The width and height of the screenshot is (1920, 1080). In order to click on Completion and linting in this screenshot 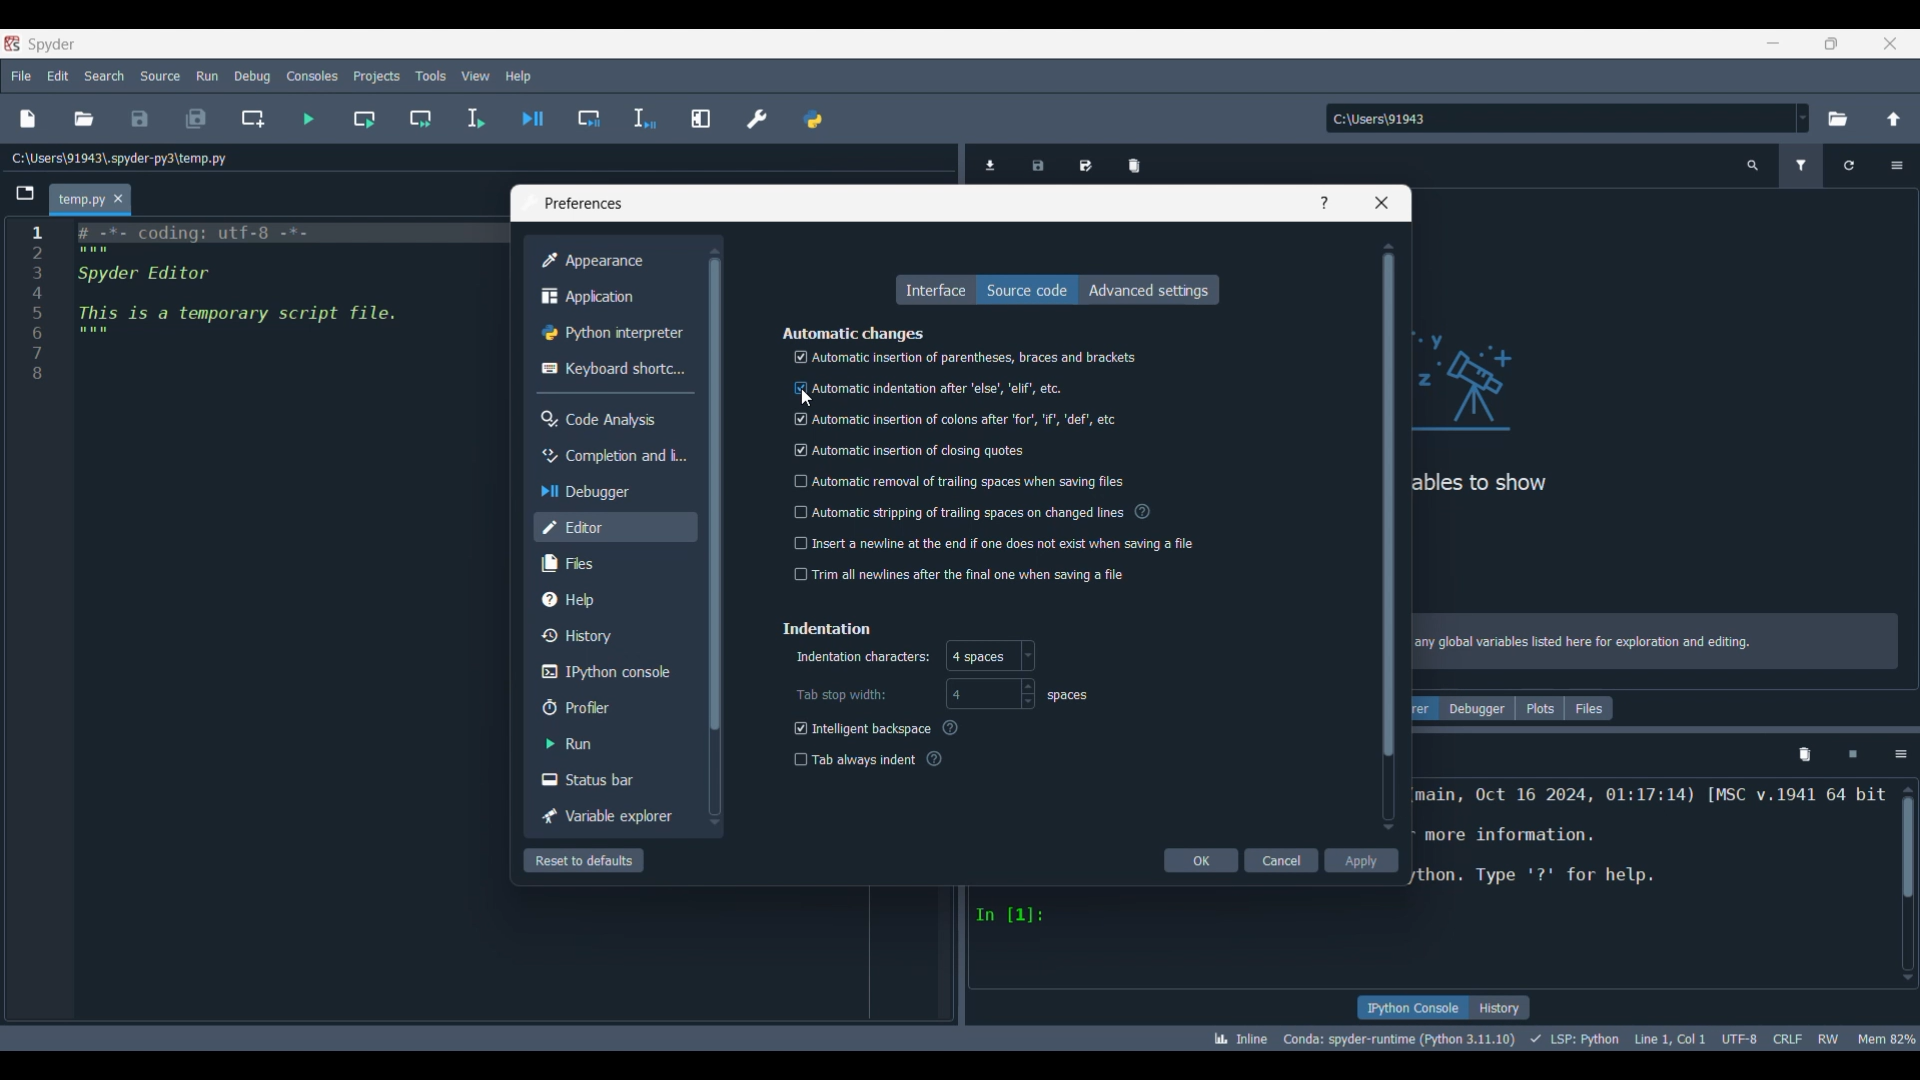, I will do `click(612, 457)`.